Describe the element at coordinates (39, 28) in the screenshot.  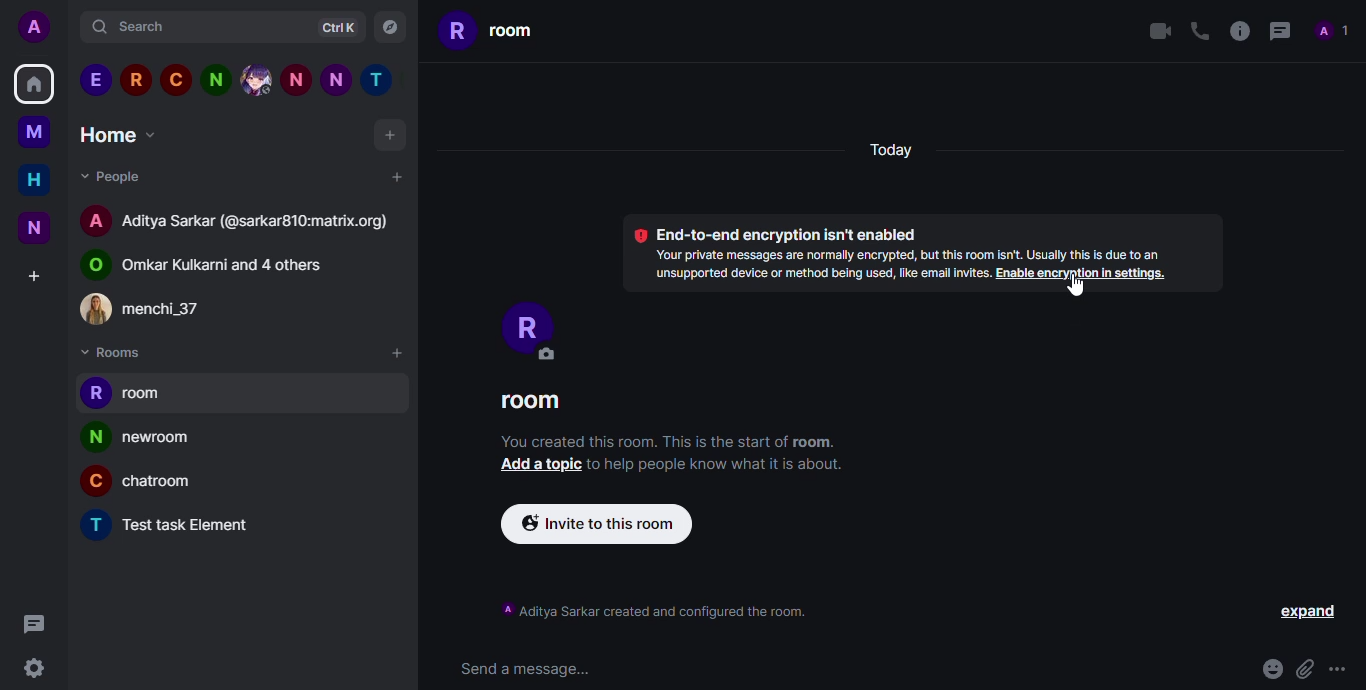
I see `account` at that location.